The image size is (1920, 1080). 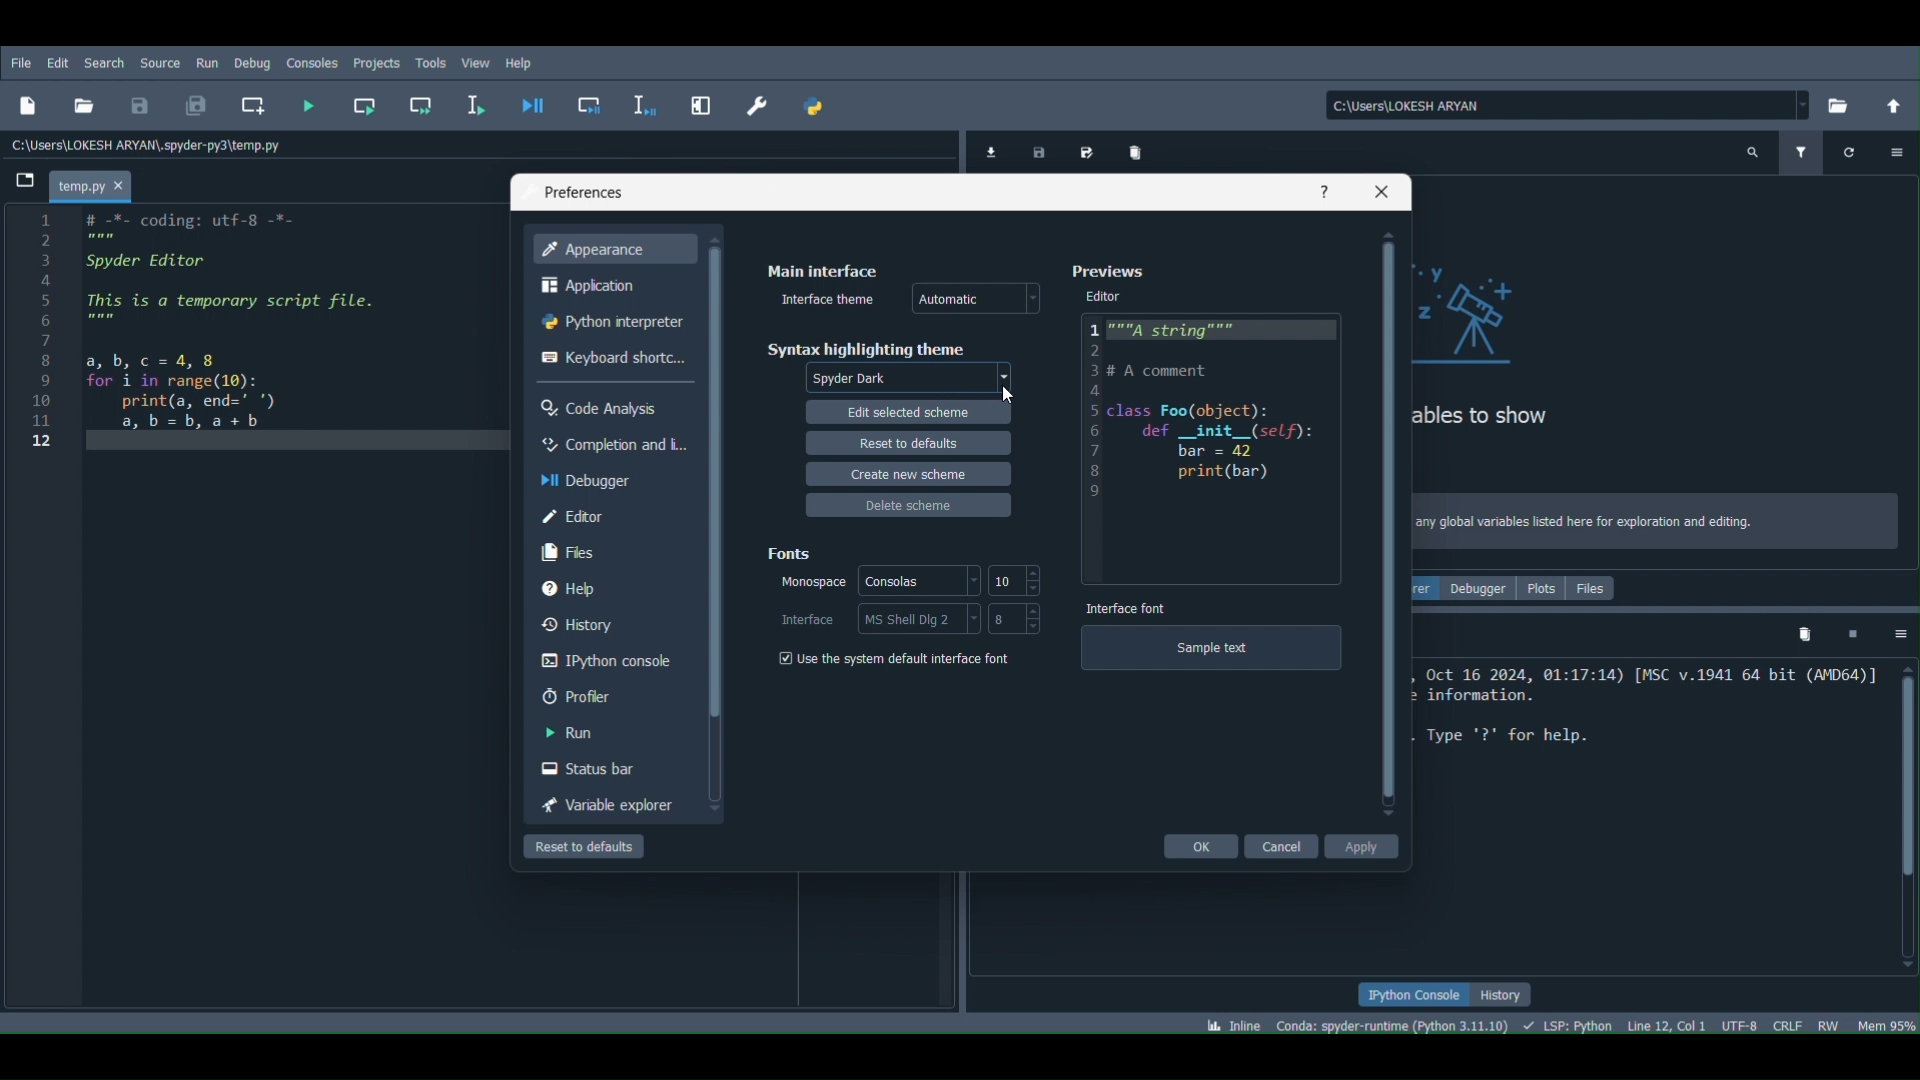 What do you see at coordinates (517, 63) in the screenshot?
I see `Help` at bounding box center [517, 63].